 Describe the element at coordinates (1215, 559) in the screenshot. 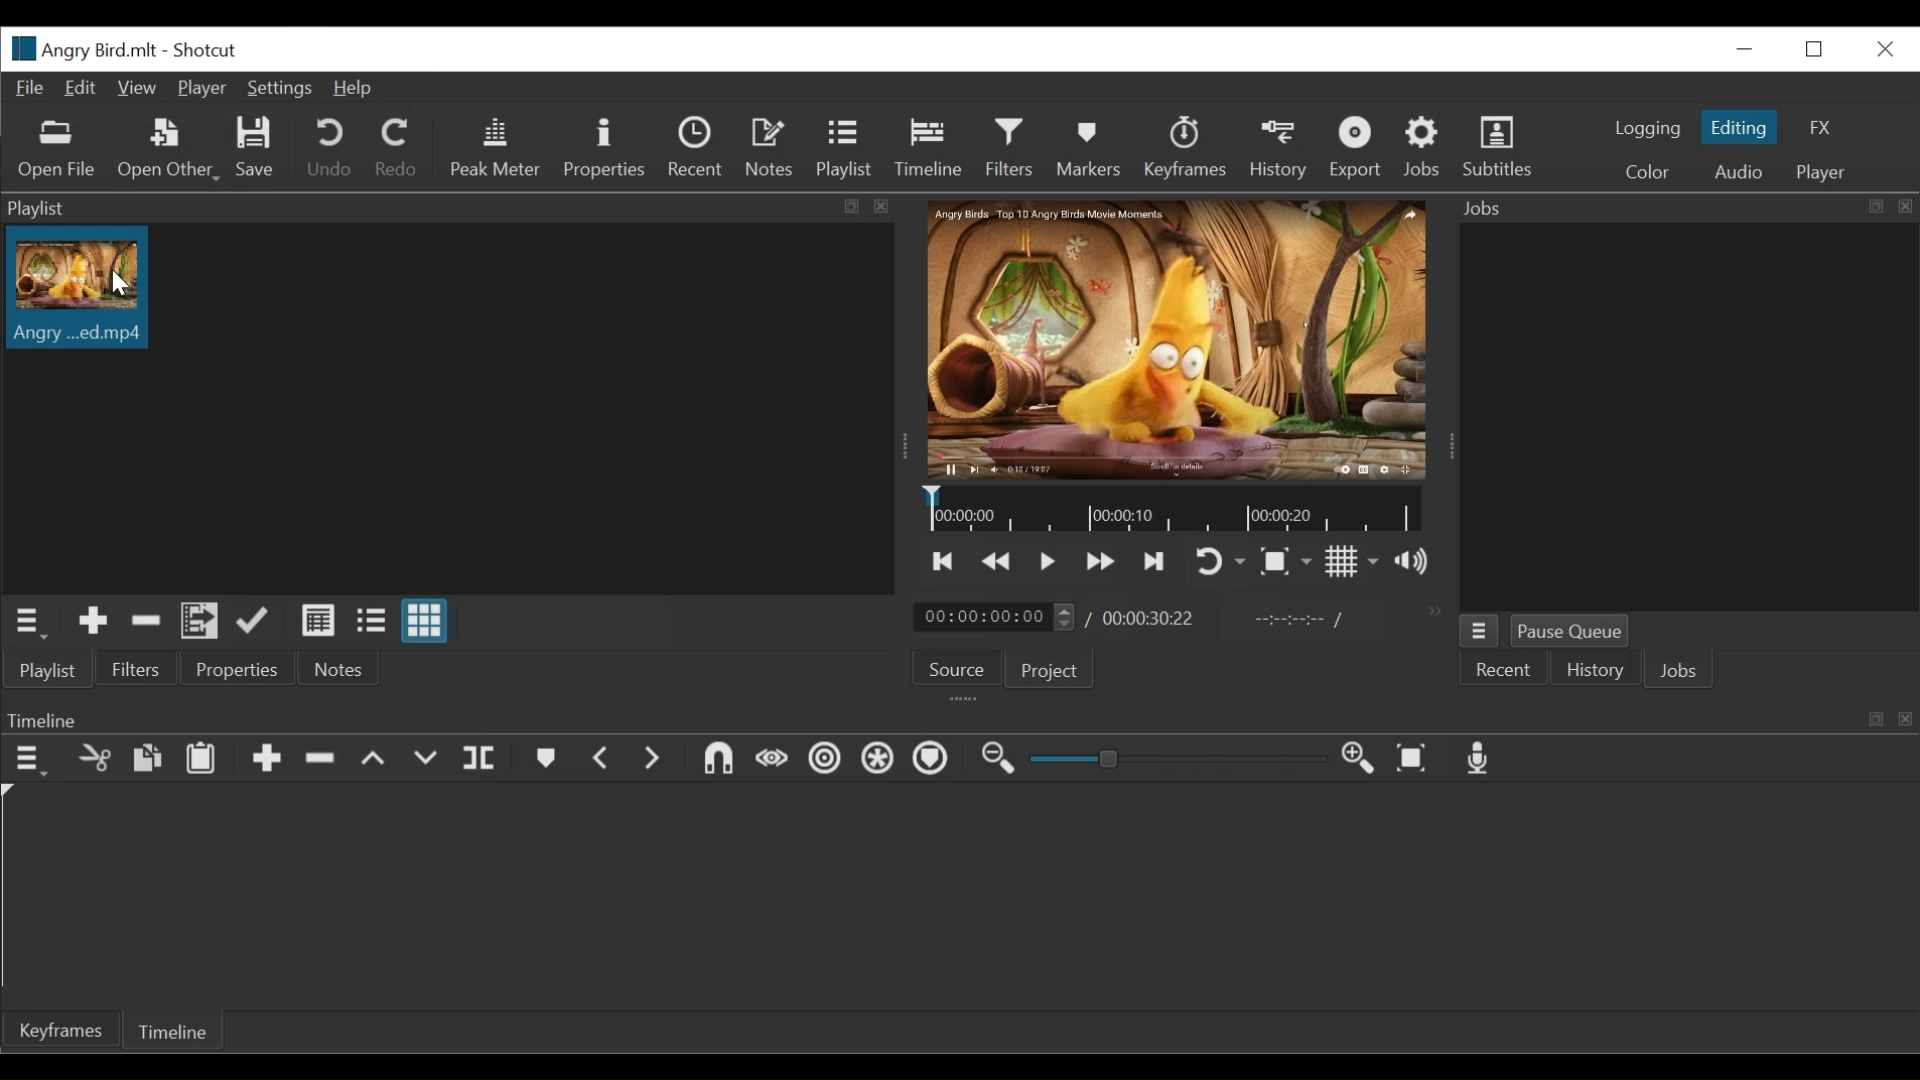

I see `Toggle player looping` at that location.